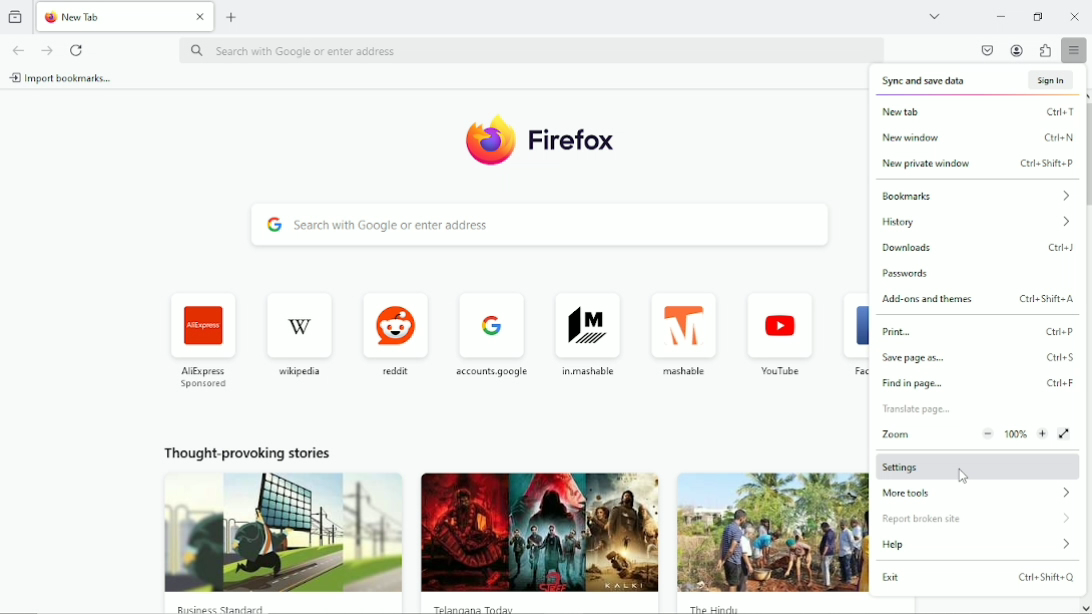 This screenshot has height=614, width=1092. I want to click on cursor, so click(967, 728).